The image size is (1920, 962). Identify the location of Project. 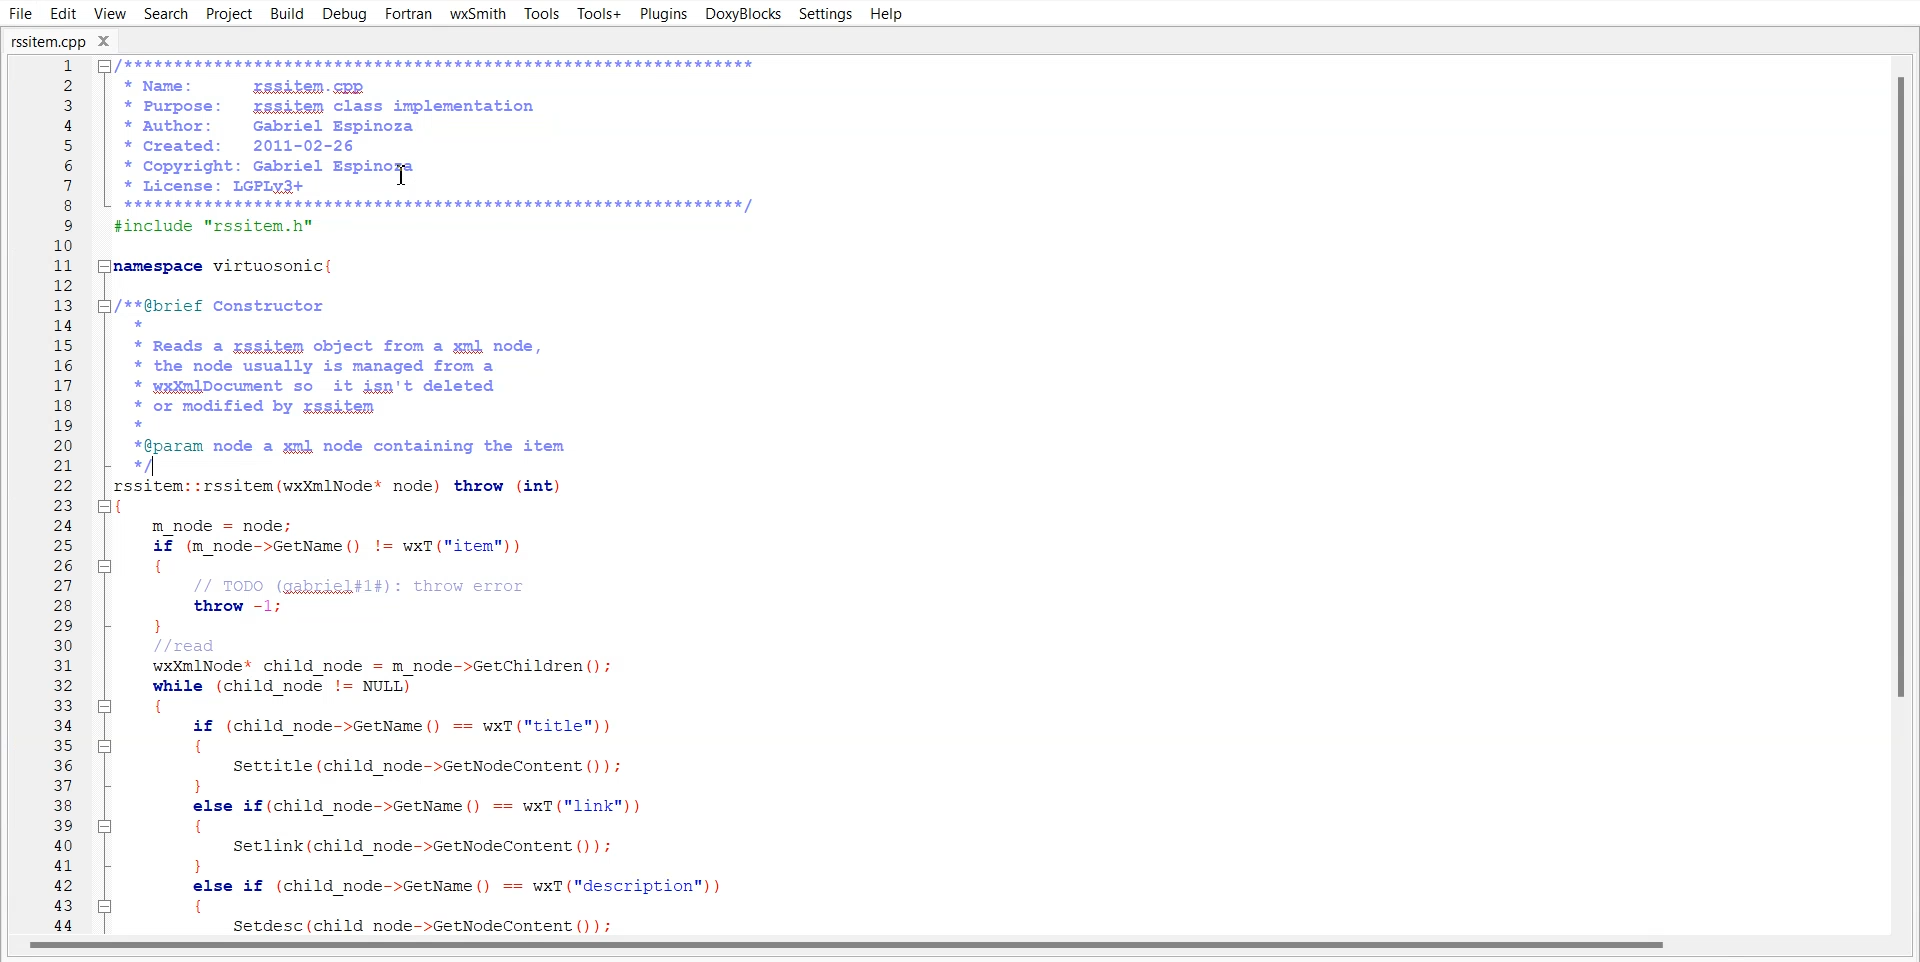
(229, 14).